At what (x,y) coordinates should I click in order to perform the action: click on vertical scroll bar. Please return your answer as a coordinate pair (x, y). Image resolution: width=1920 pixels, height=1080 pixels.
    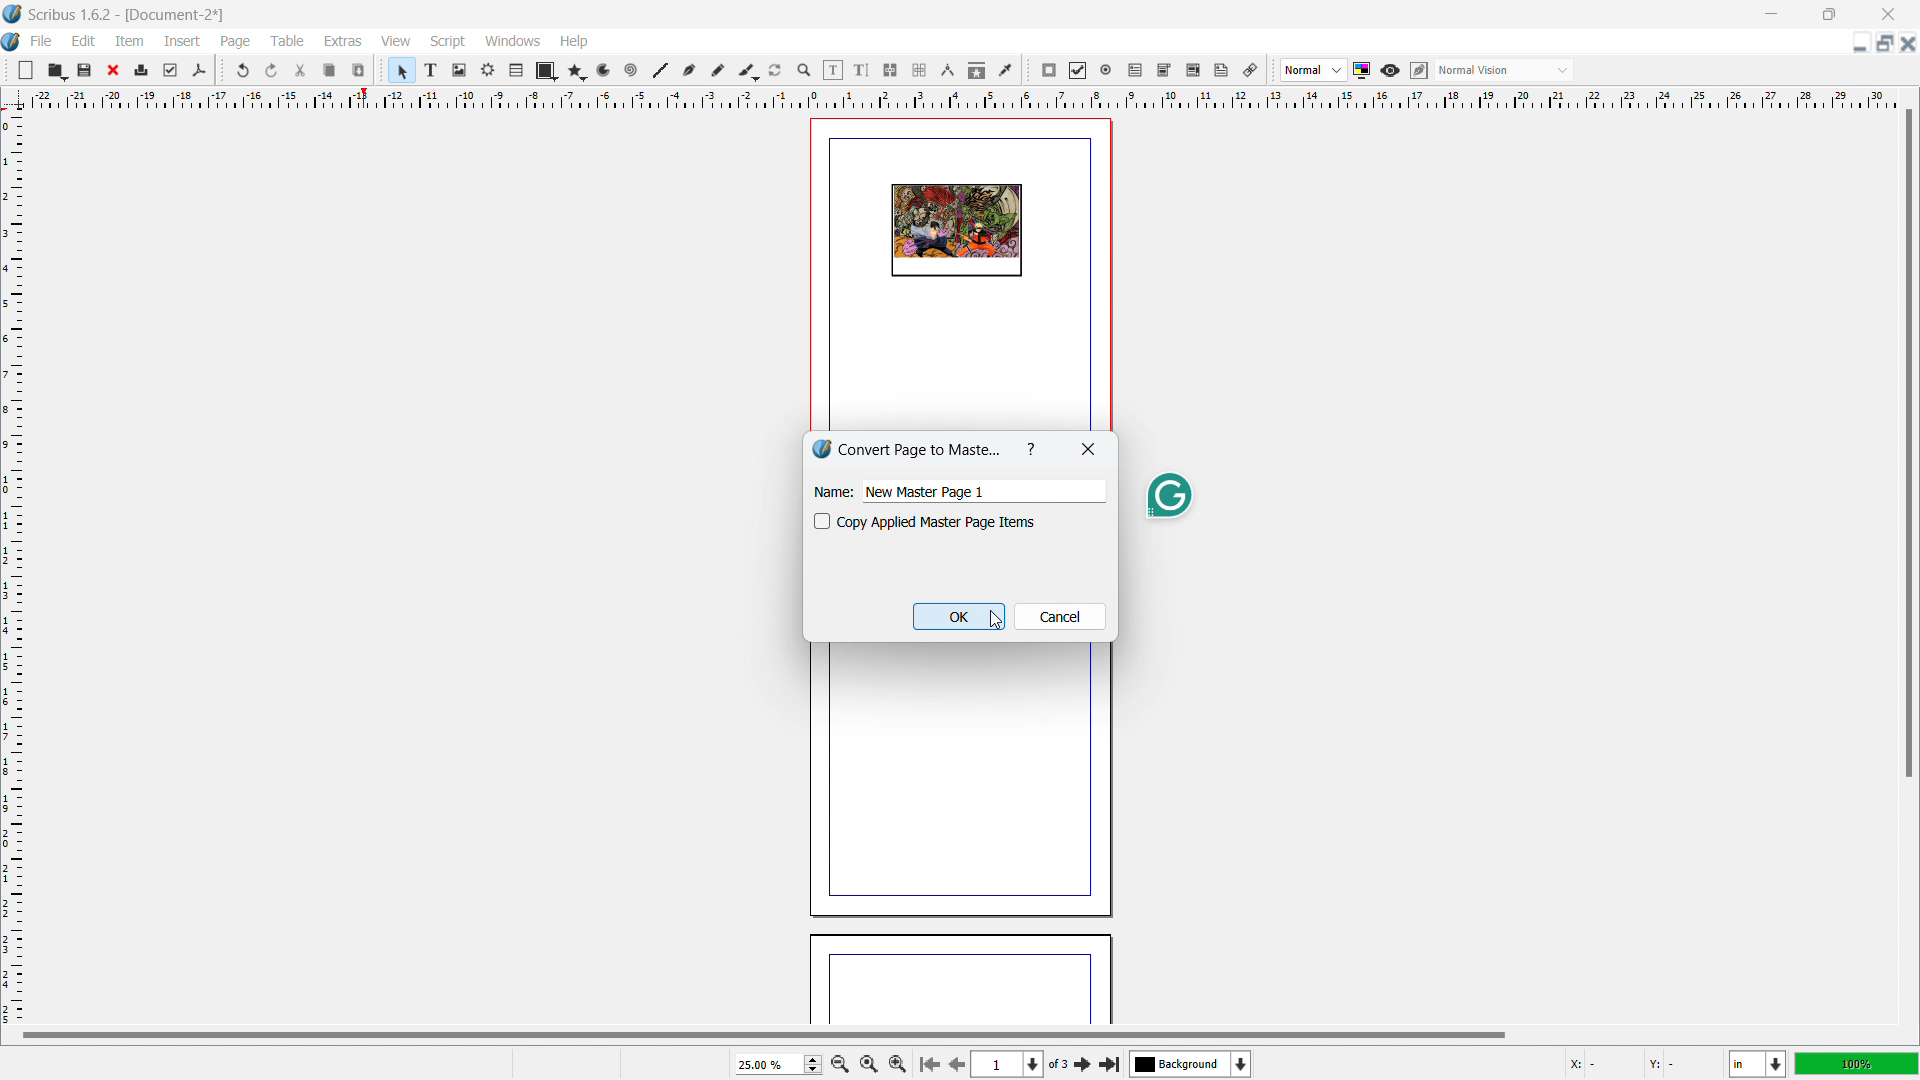
    Looking at the image, I should click on (1905, 445).